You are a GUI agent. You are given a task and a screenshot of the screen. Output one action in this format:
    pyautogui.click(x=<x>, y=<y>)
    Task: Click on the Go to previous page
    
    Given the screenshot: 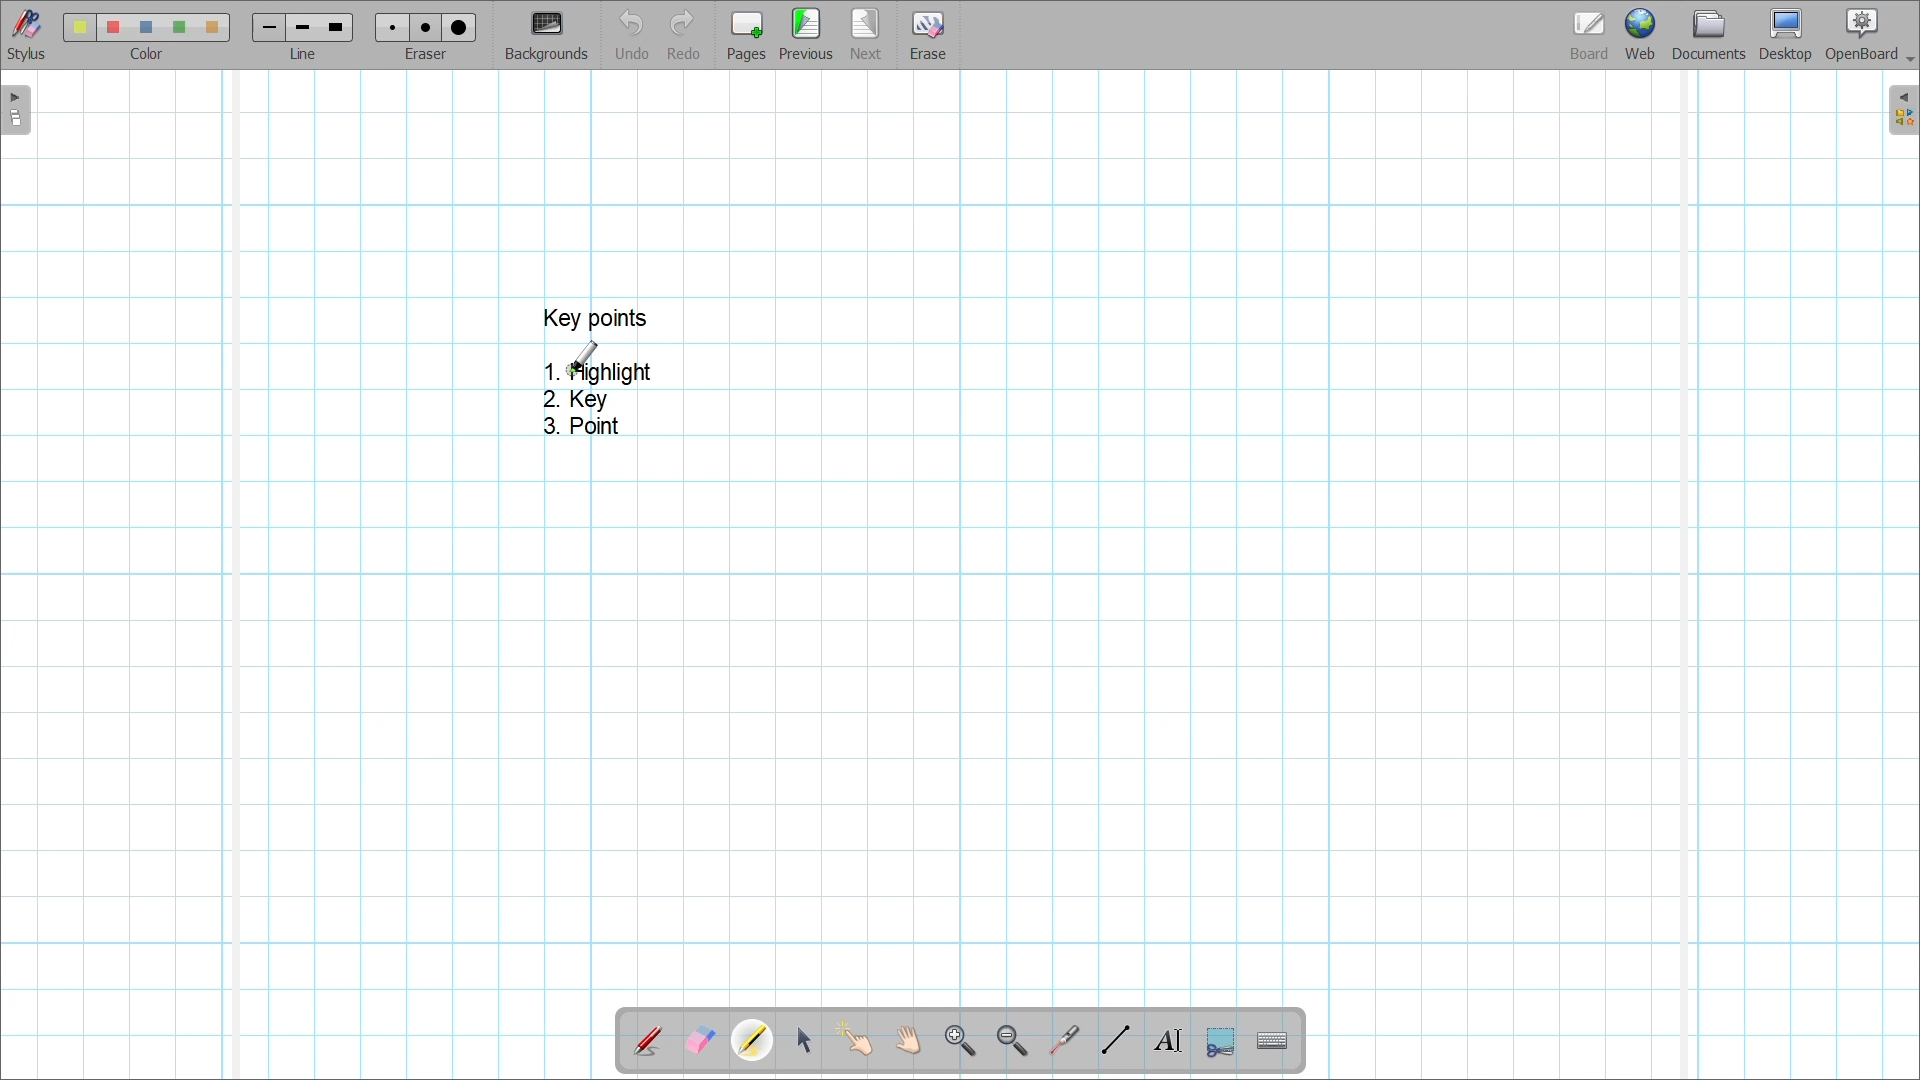 What is the action you would take?
    pyautogui.click(x=806, y=34)
    